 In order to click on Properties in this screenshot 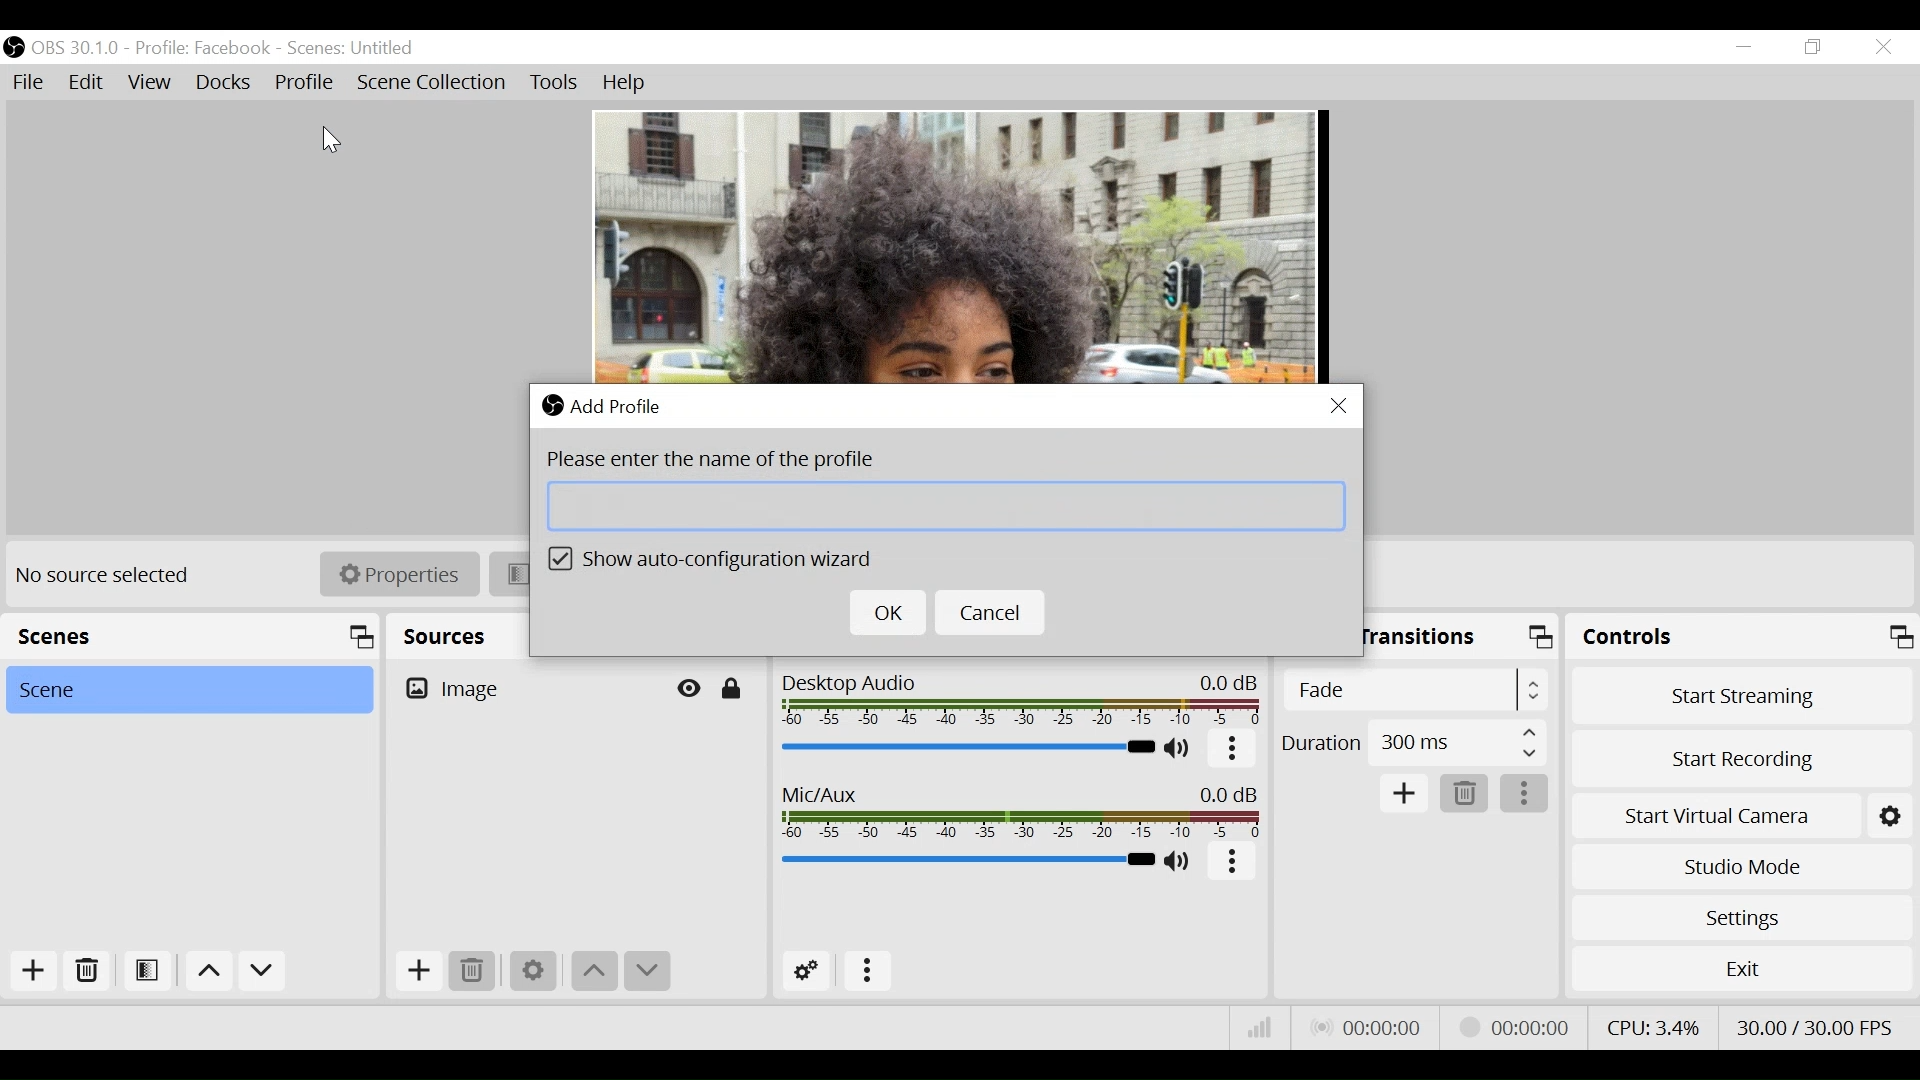, I will do `click(399, 575)`.